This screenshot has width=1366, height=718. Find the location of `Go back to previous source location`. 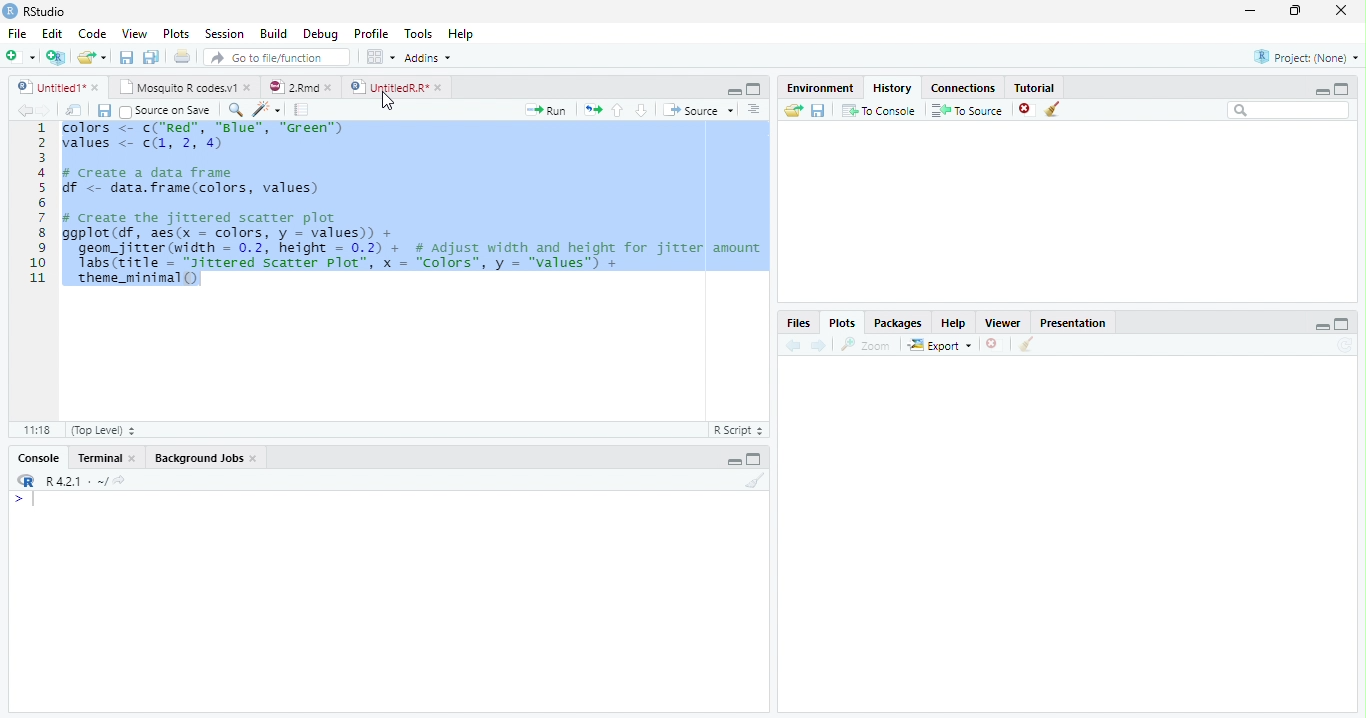

Go back to previous source location is located at coordinates (23, 111).